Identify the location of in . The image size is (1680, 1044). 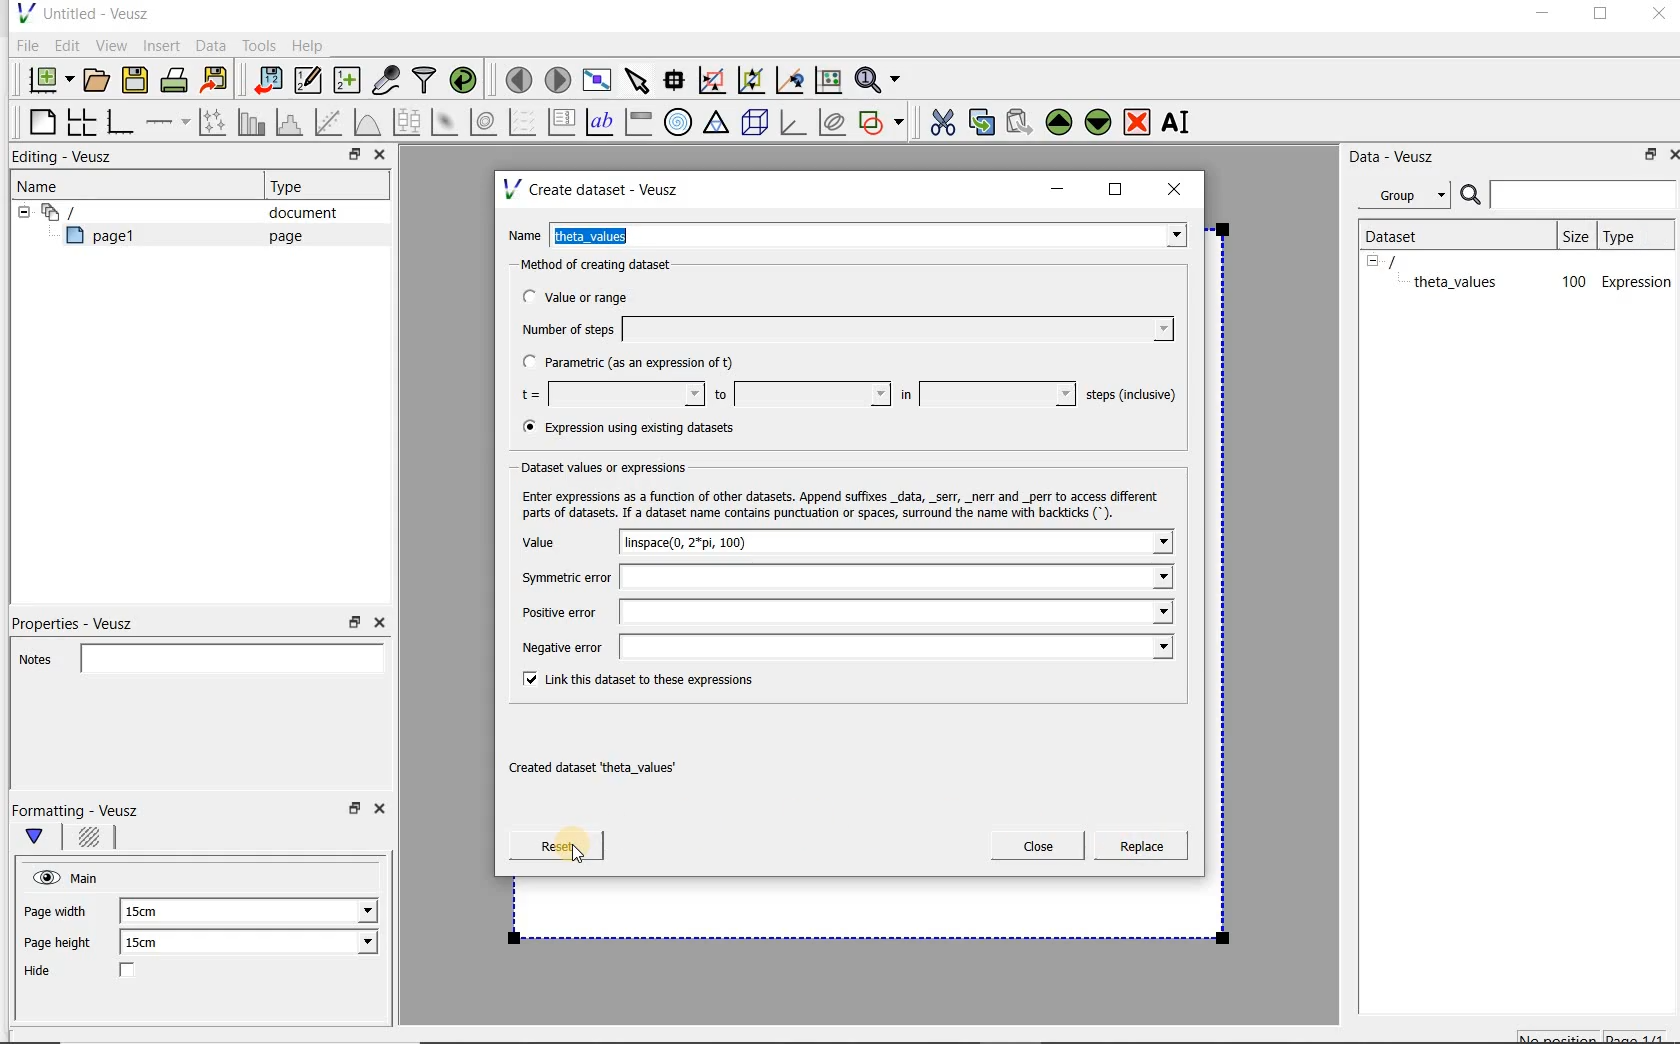
(985, 394).